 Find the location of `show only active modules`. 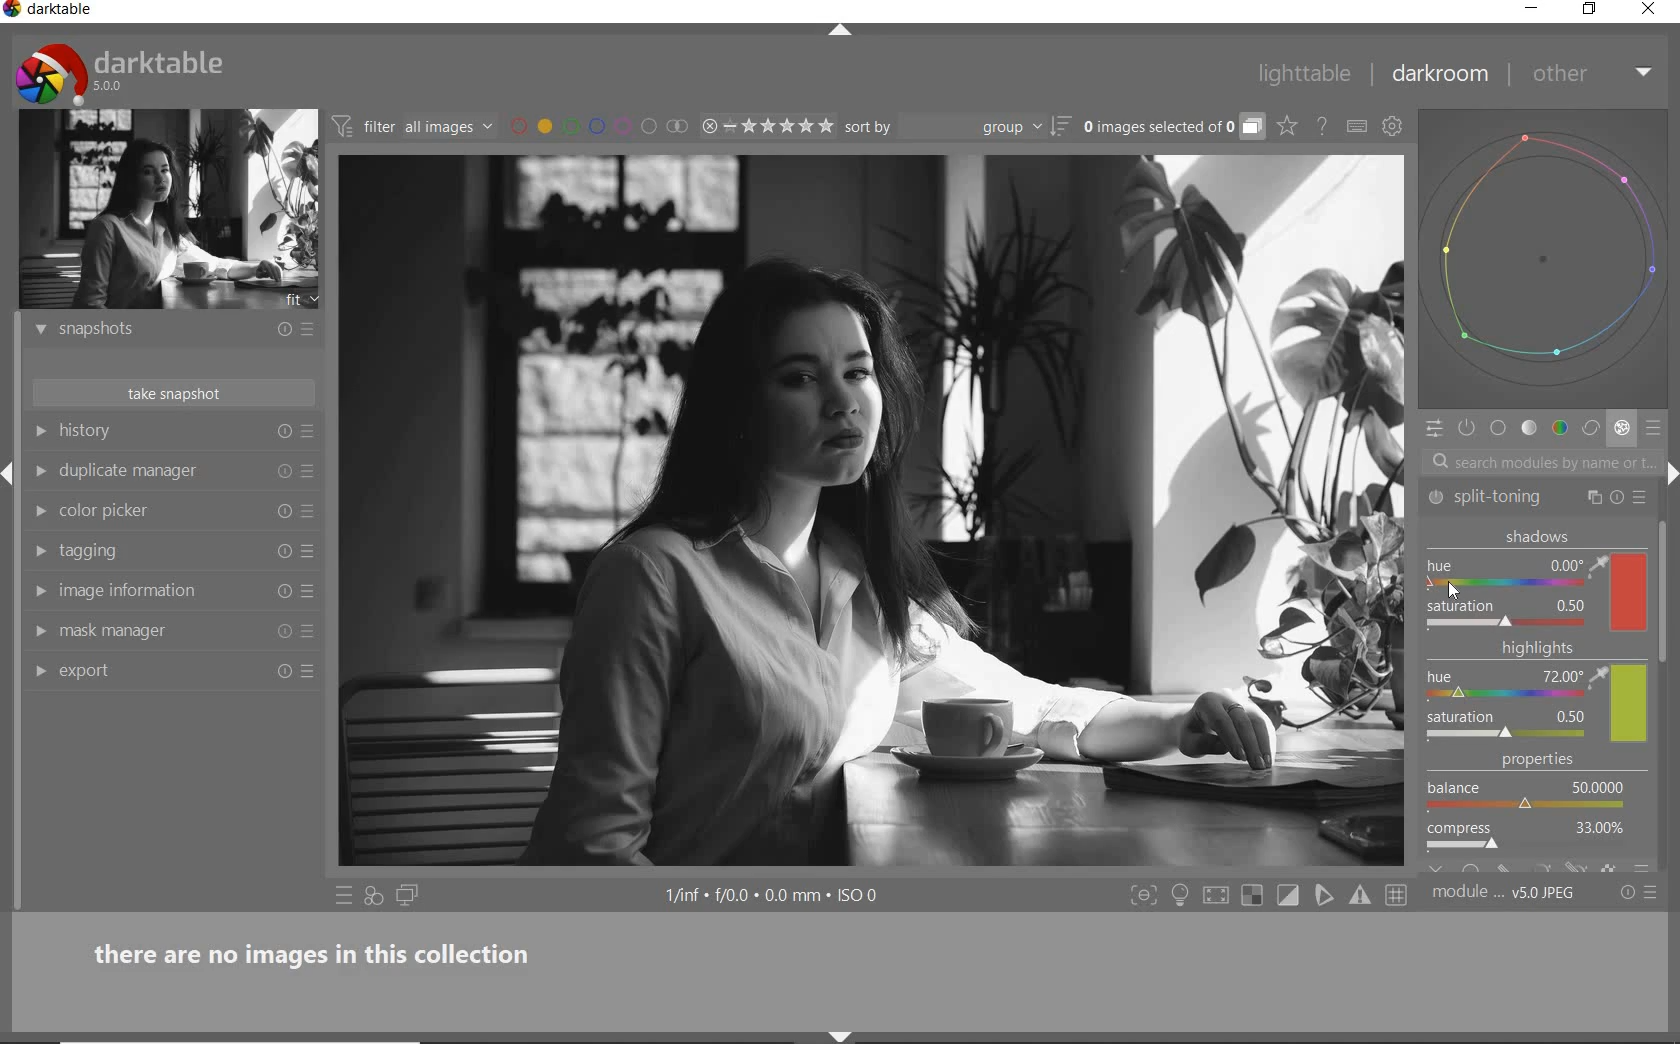

show only active modules is located at coordinates (1468, 429).